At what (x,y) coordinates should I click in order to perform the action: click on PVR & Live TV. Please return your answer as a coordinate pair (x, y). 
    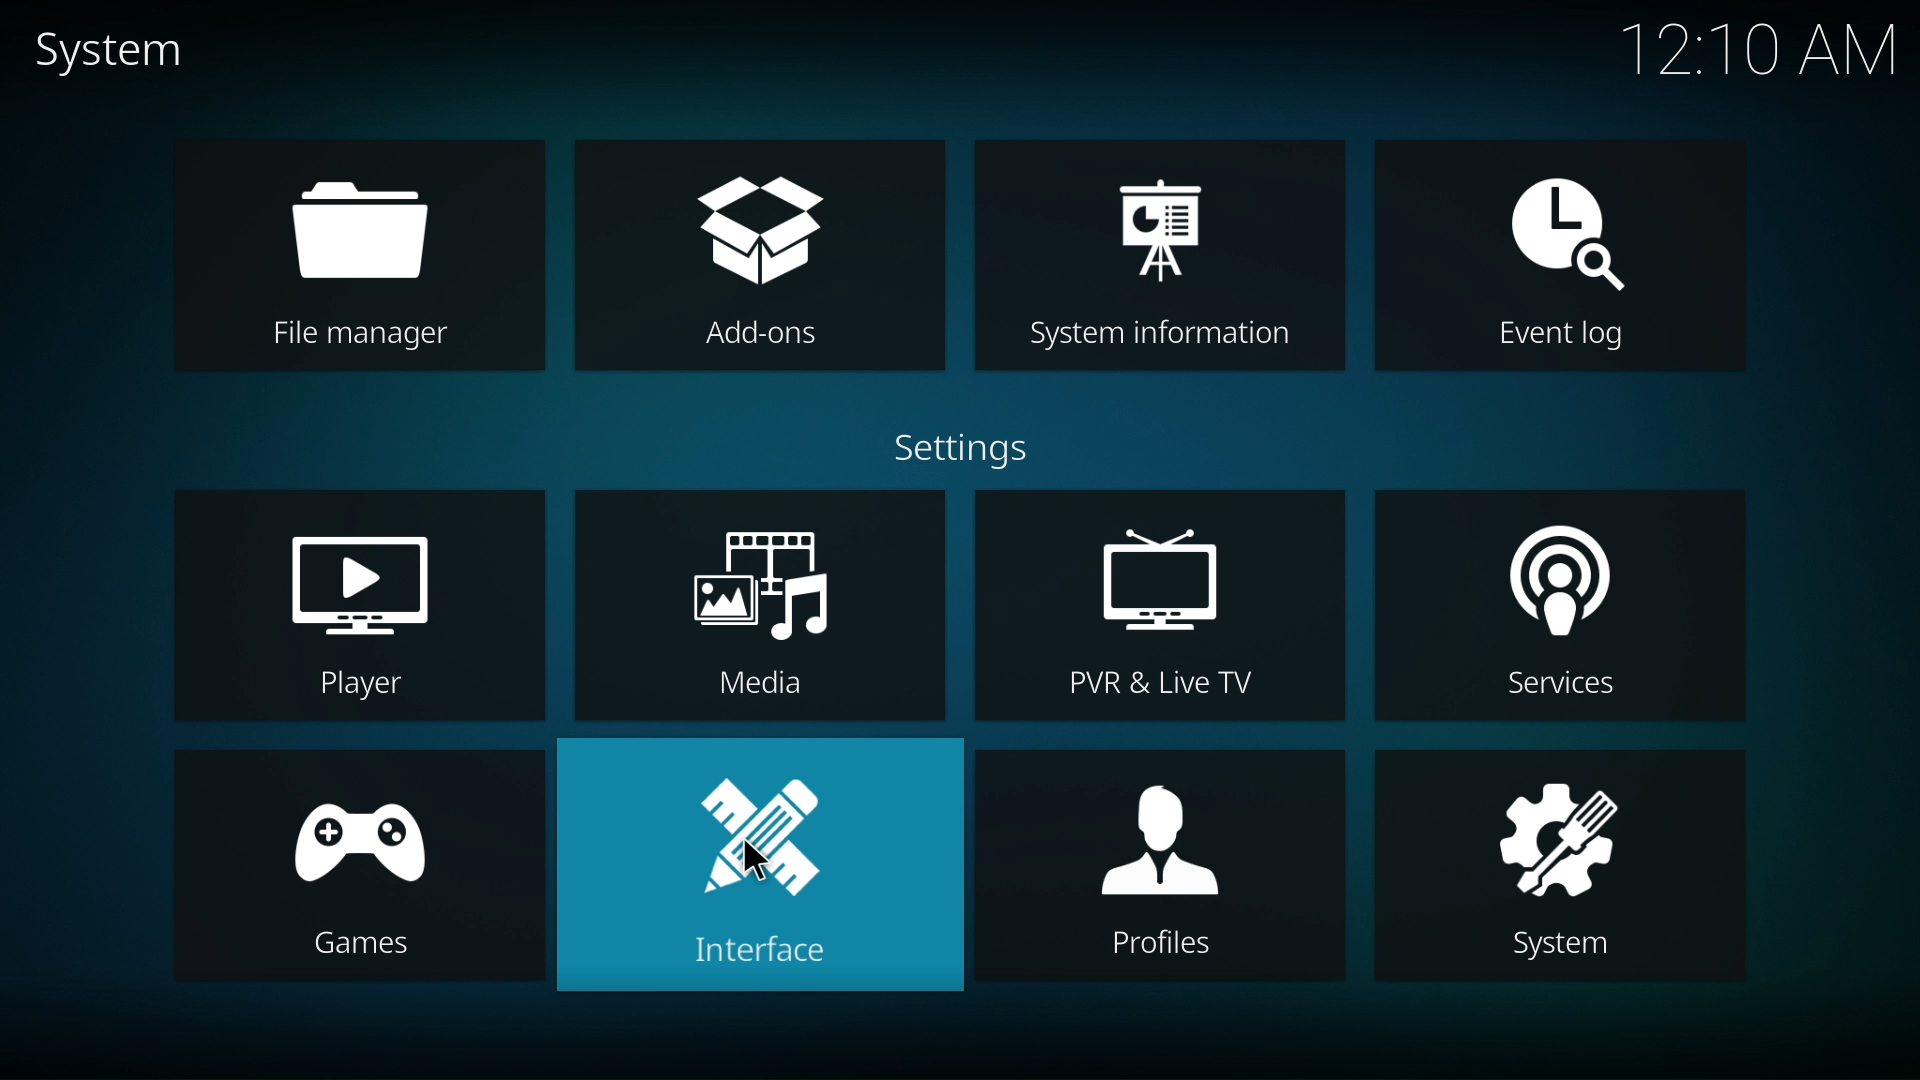
    Looking at the image, I should click on (1157, 608).